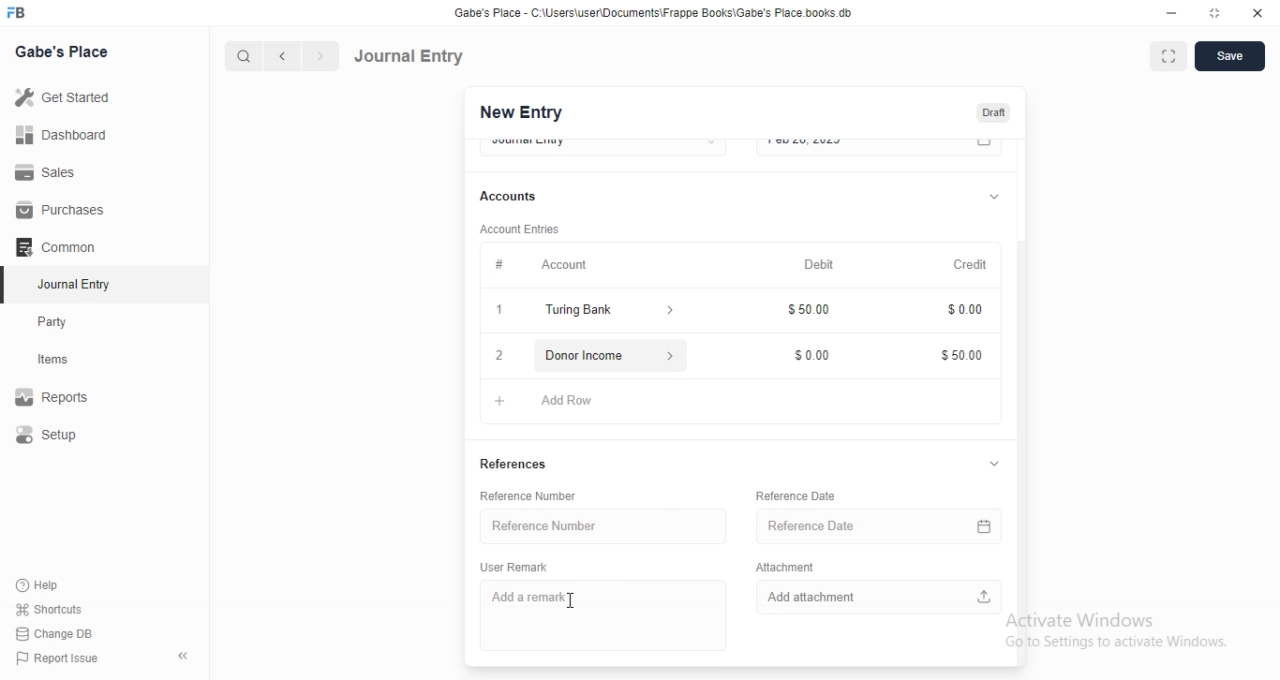  Describe the element at coordinates (519, 113) in the screenshot. I see `New Entry` at that location.